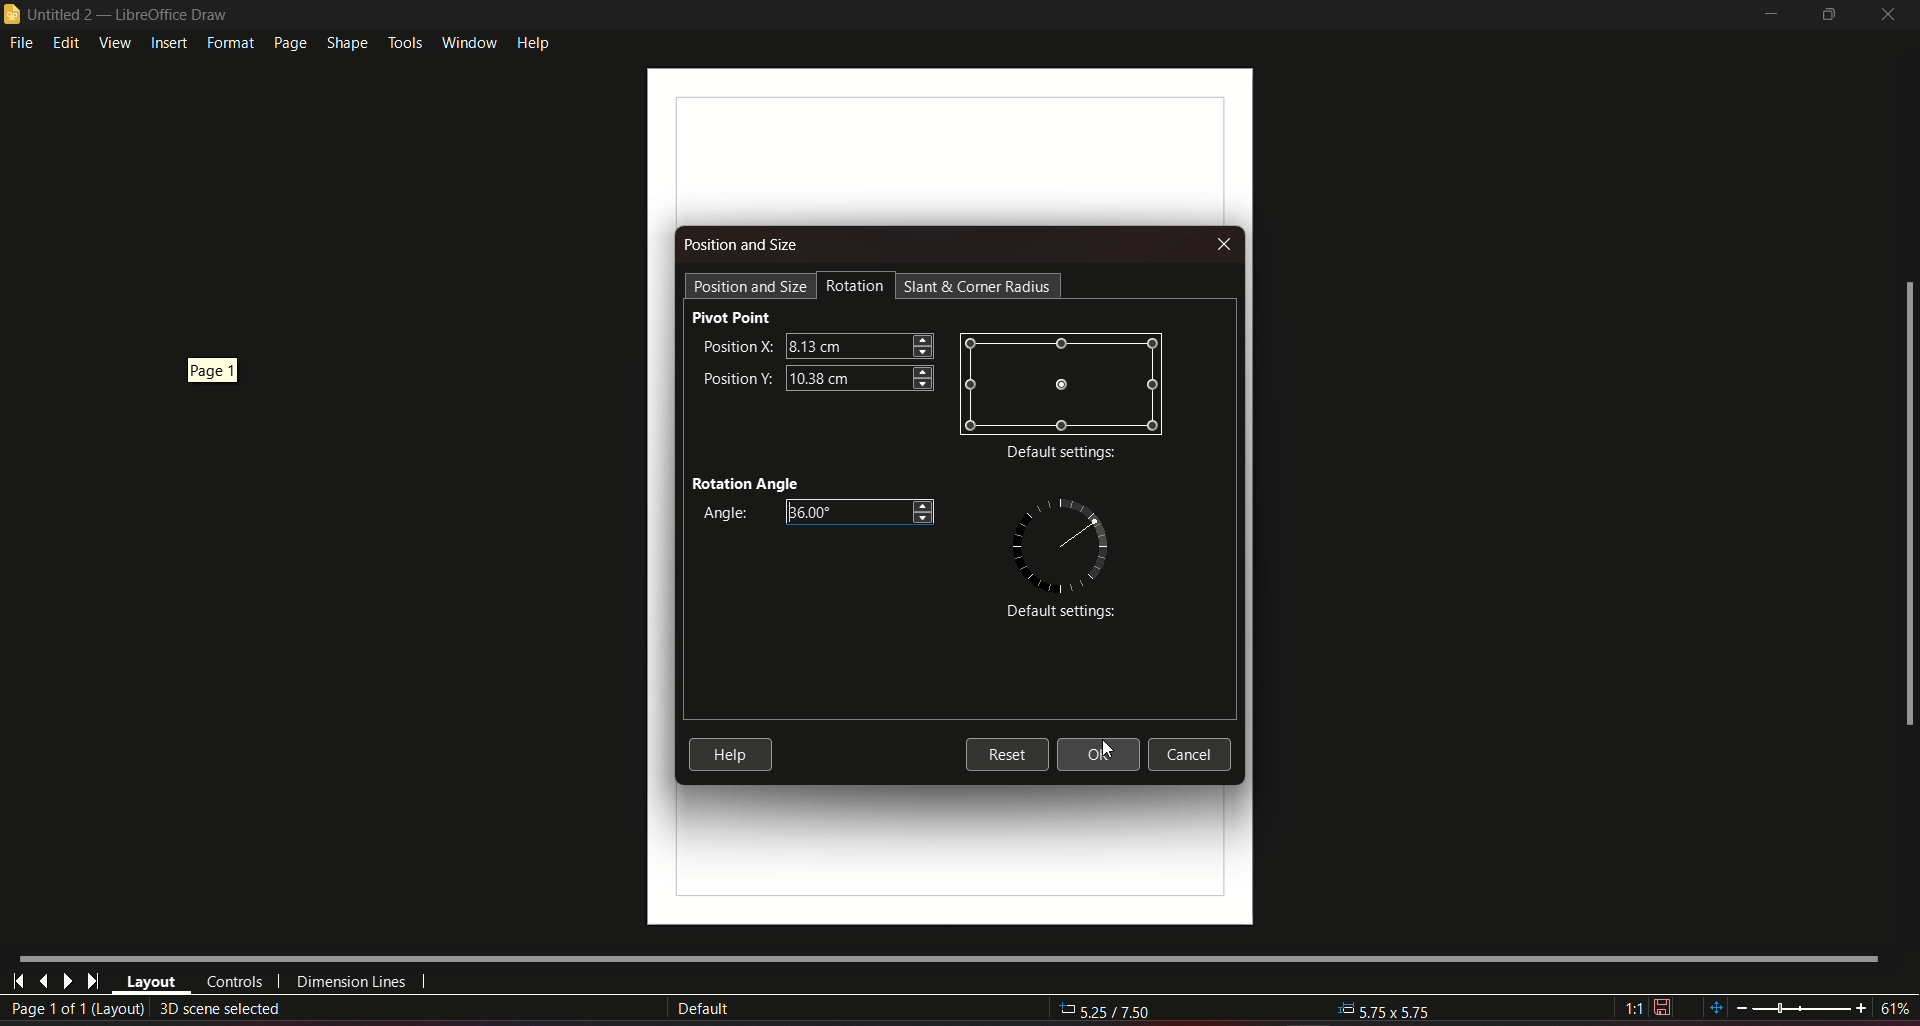  What do you see at coordinates (743, 245) in the screenshot?
I see `Position and size` at bounding box center [743, 245].